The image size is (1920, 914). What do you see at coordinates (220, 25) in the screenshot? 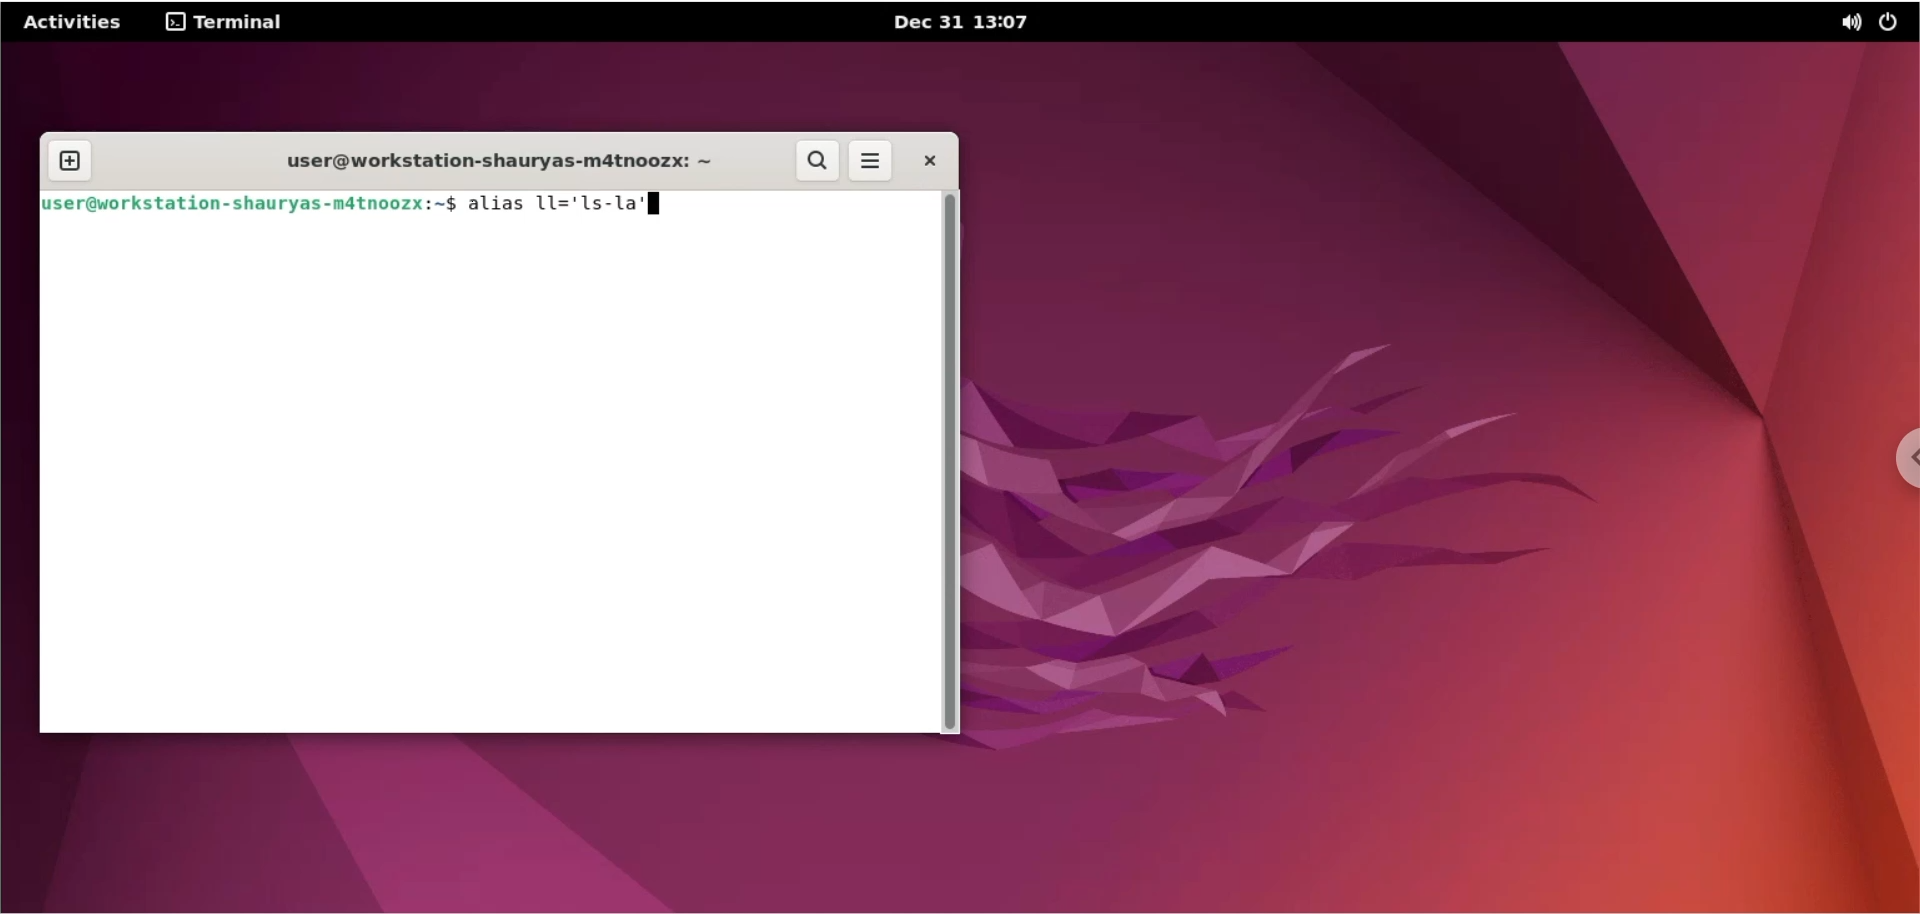
I see `terminal` at bounding box center [220, 25].